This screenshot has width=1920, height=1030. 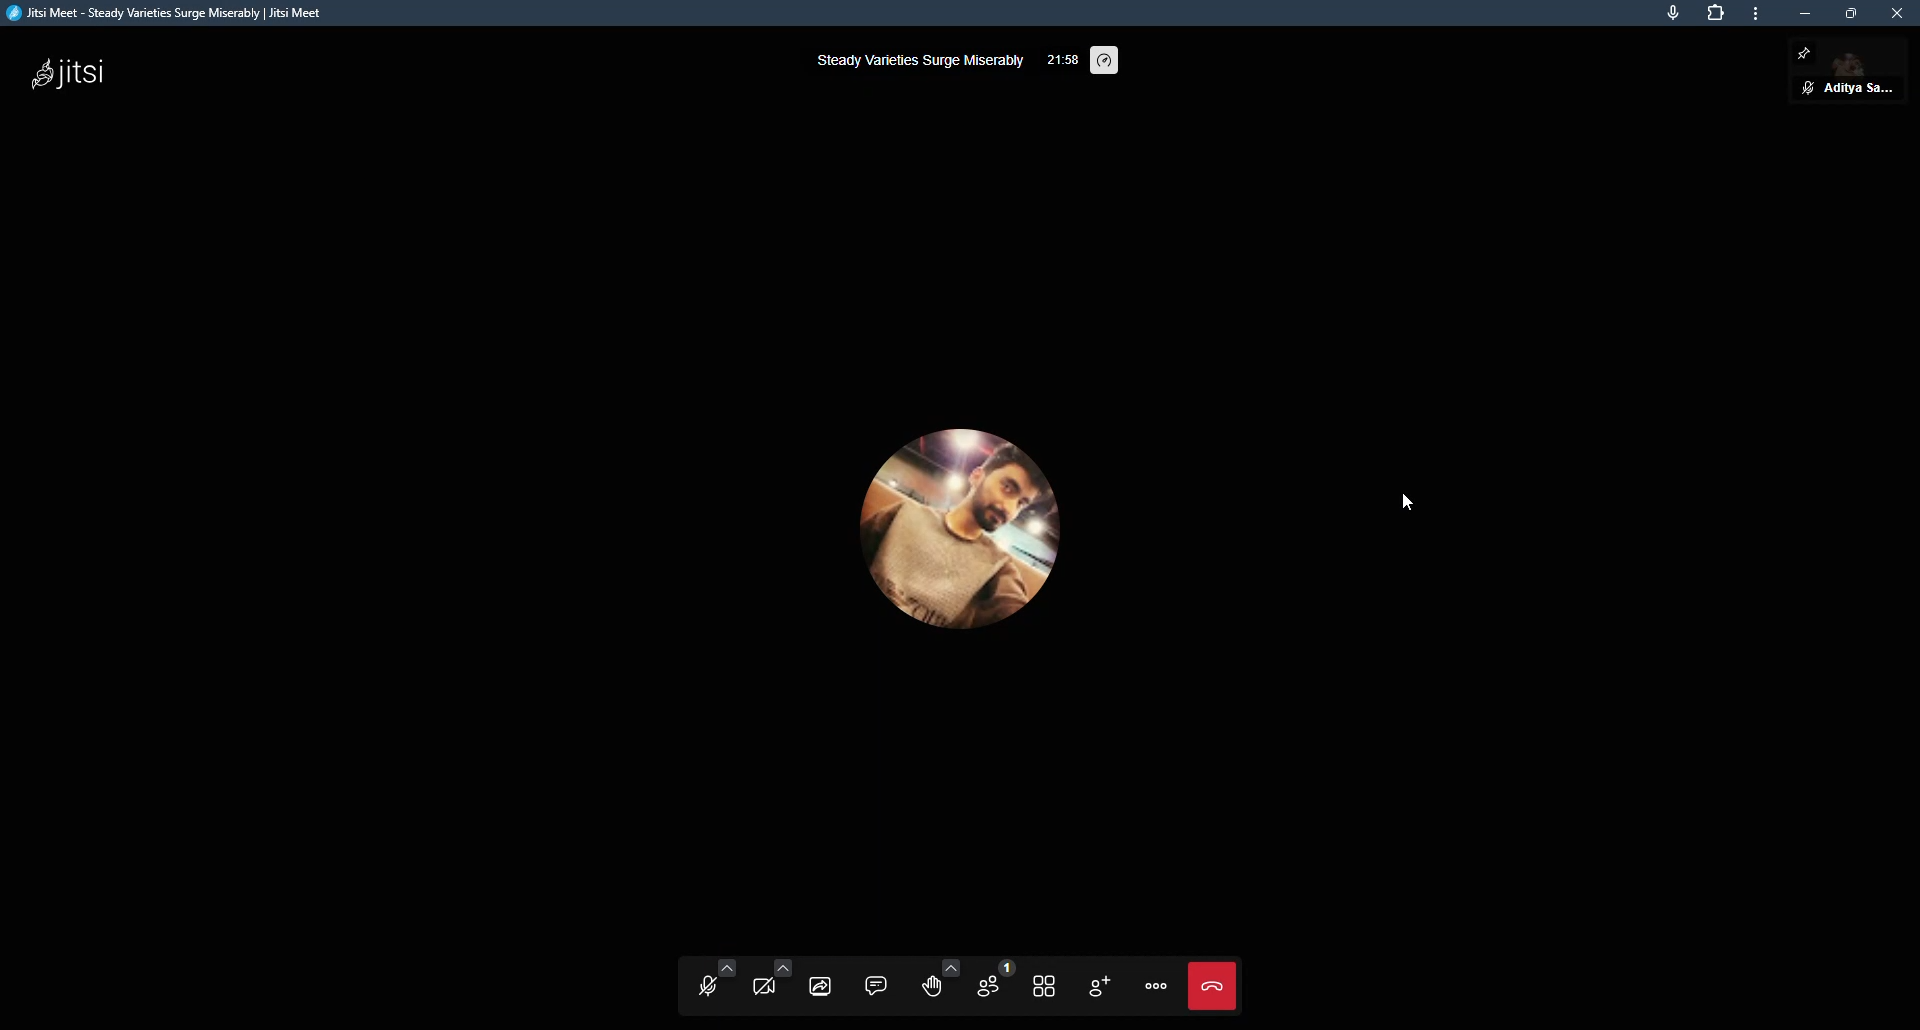 What do you see at coordinates (1156, 987) in the screenshot?
I see `more actions` at bounding box center [1156, 987].